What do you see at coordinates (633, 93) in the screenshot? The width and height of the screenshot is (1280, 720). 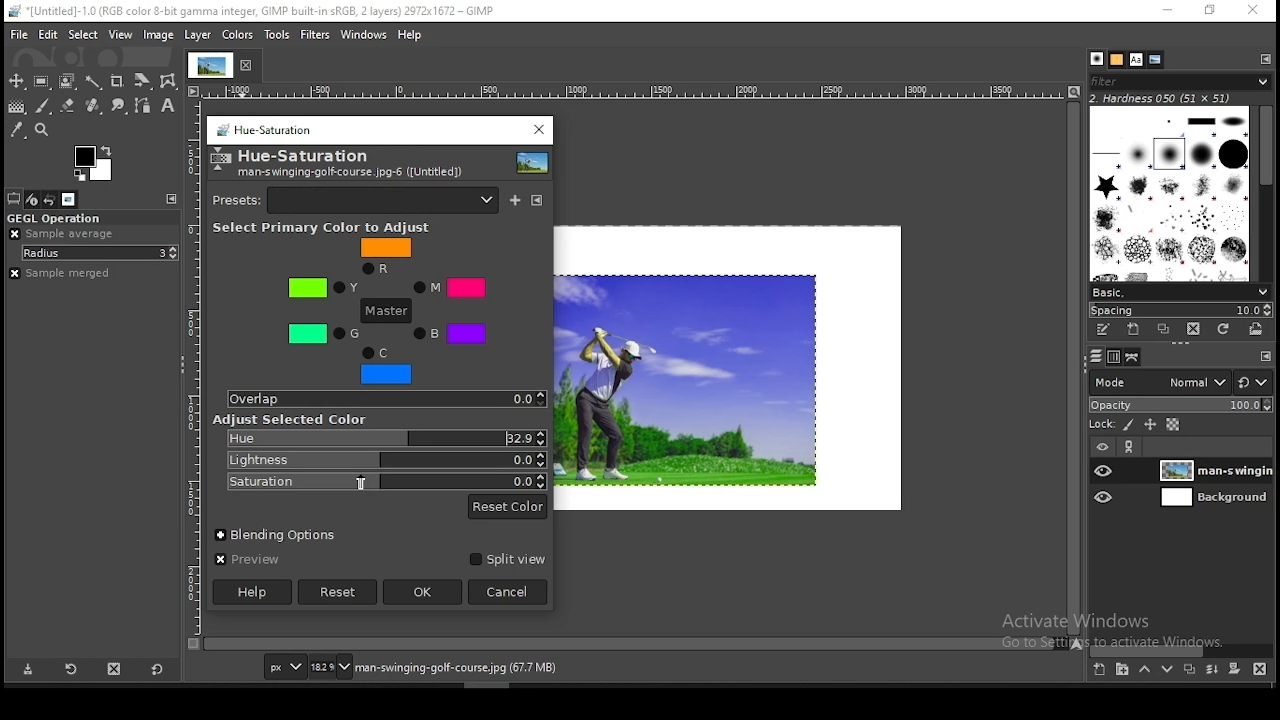 I see `horizontal scale` at bounding box center [633, 93].